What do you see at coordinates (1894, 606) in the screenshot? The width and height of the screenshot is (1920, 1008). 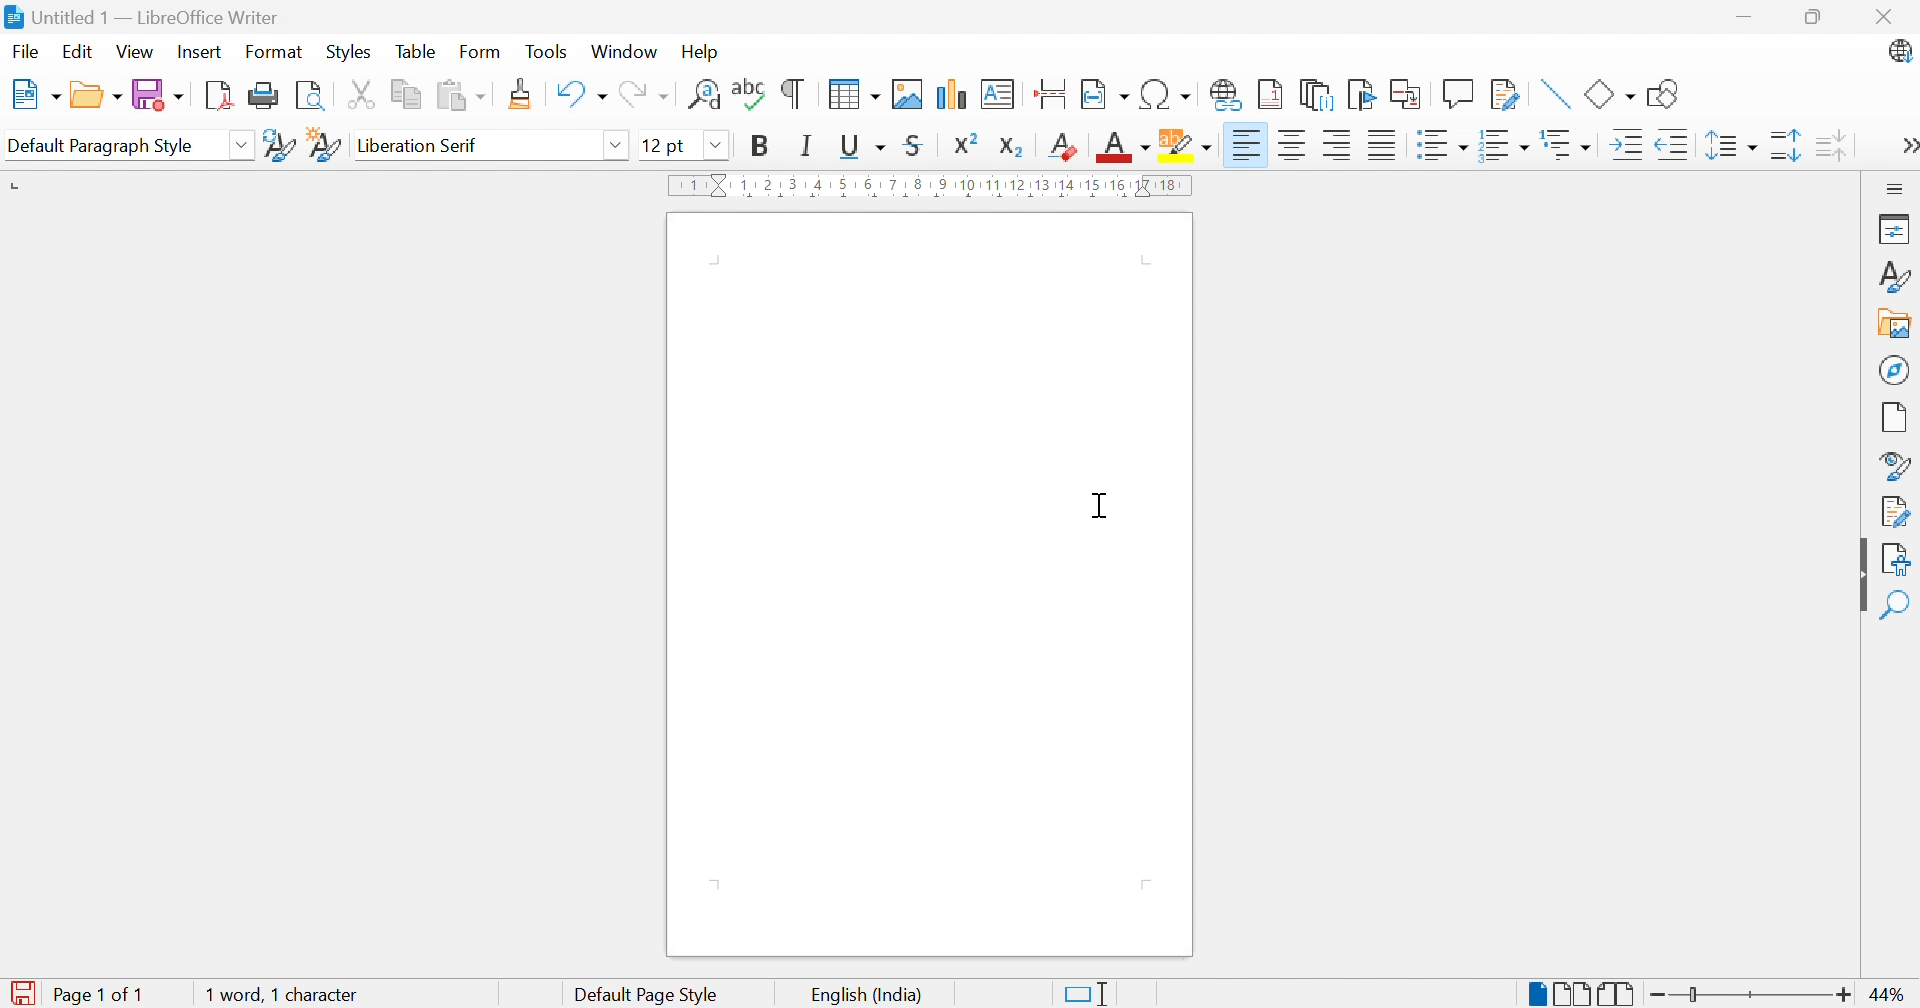 I see `Find` at bounding box center [1894, 606].